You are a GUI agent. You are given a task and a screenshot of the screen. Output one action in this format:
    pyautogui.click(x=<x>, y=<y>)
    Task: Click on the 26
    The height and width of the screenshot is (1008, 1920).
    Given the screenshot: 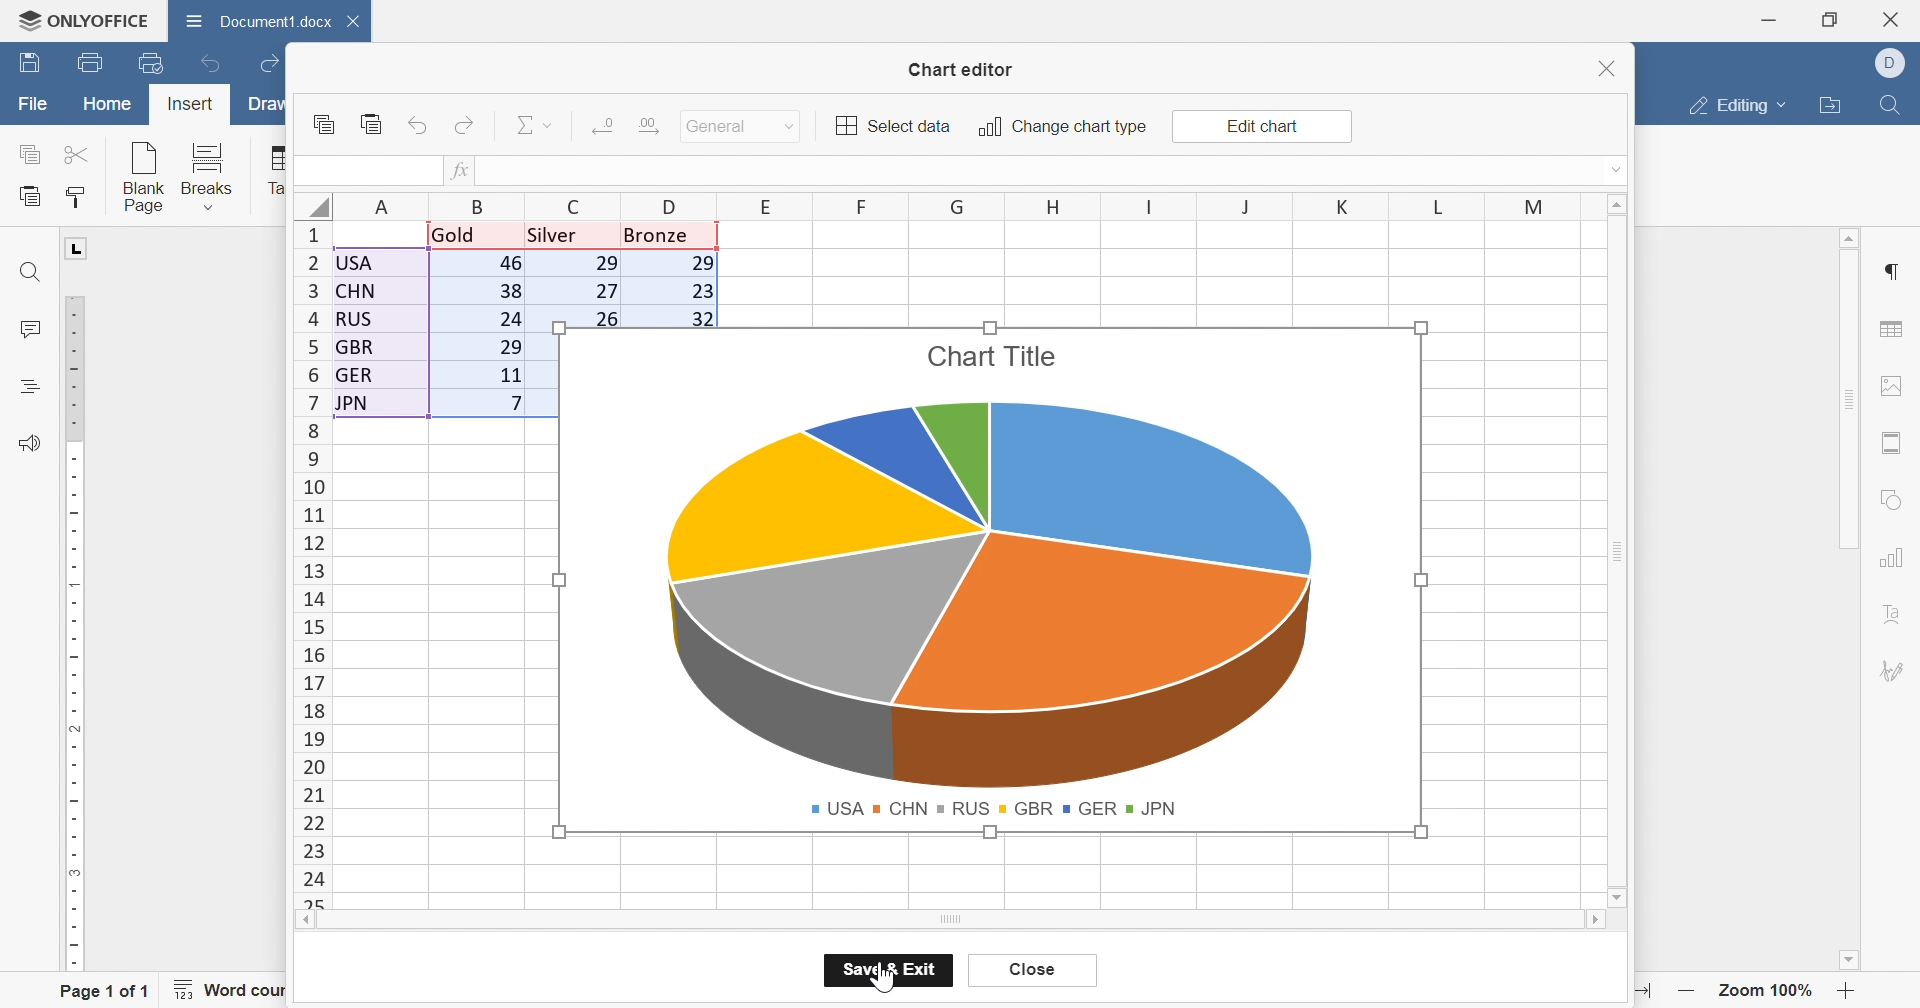 What is the action you would take?
    pyautogui.click(x=607, y=318)
    